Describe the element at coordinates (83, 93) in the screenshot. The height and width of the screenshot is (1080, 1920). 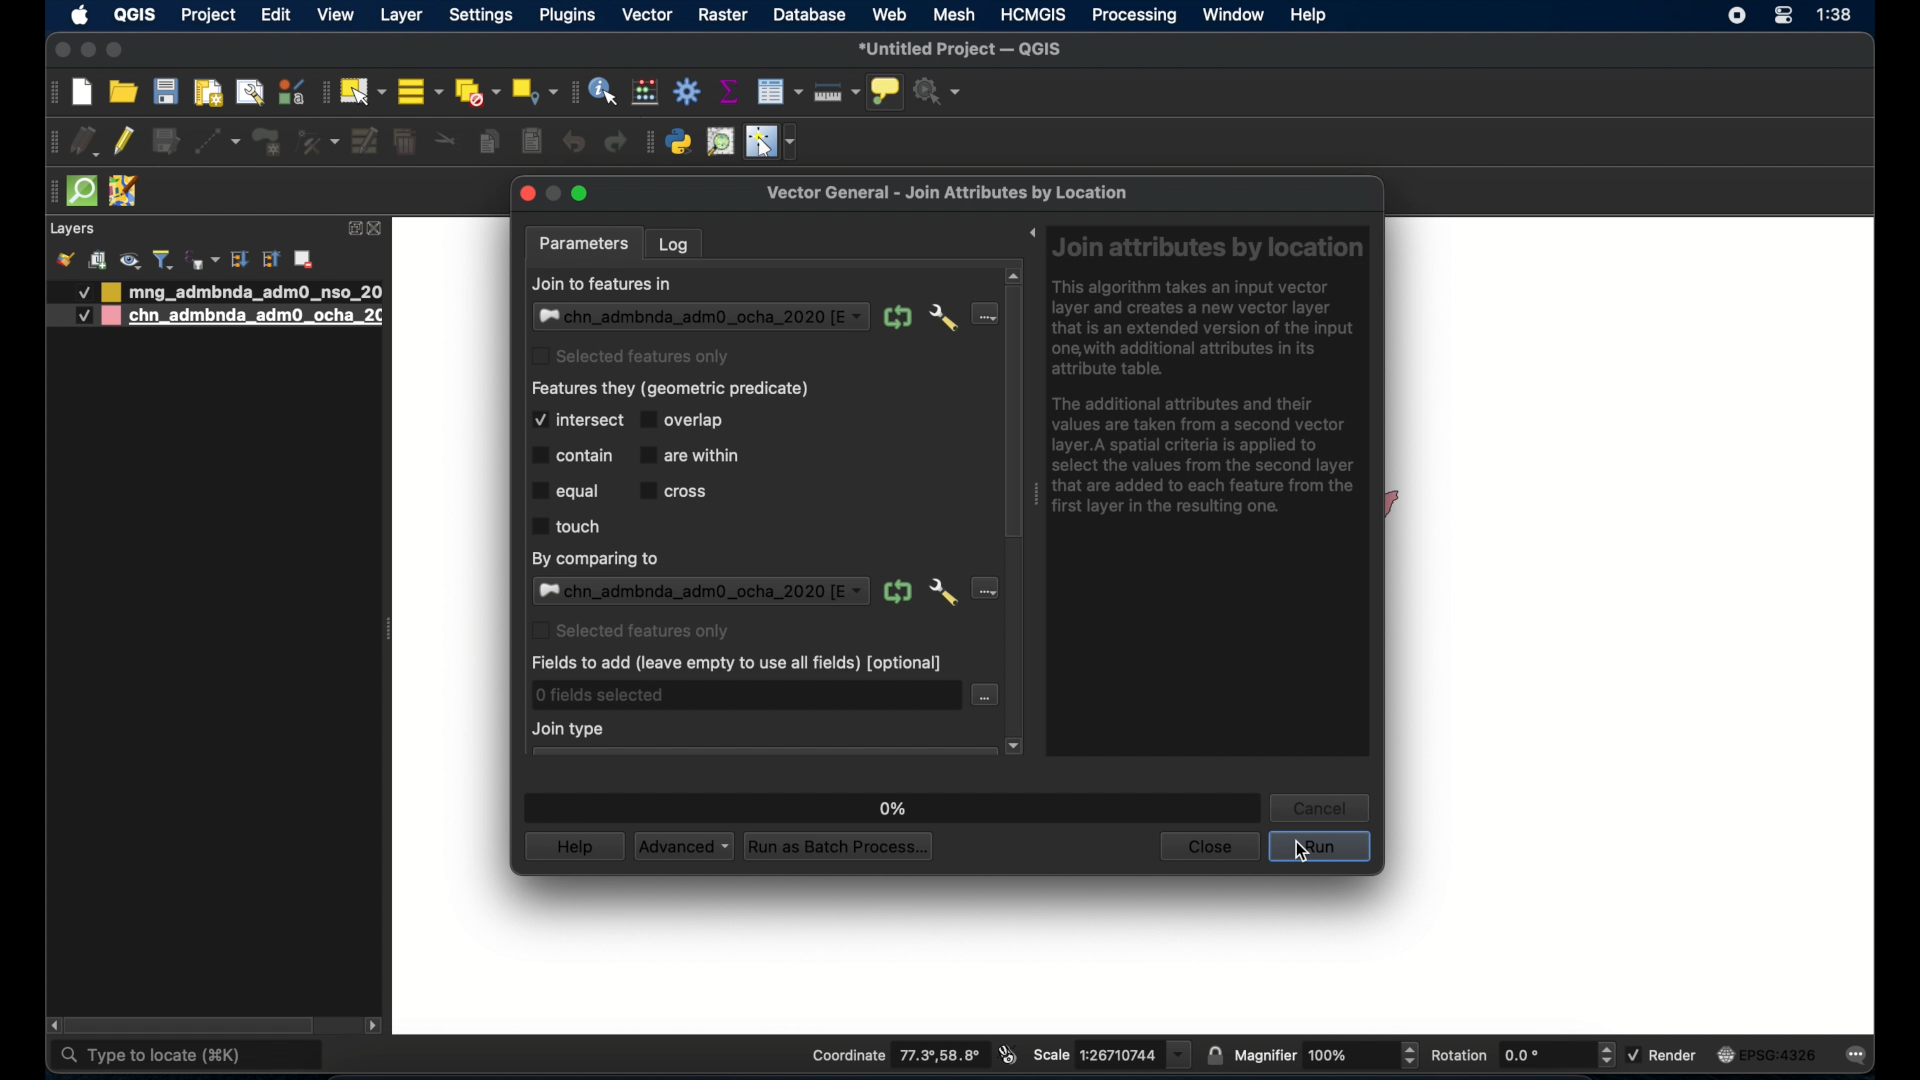
I see `new project` at that location.